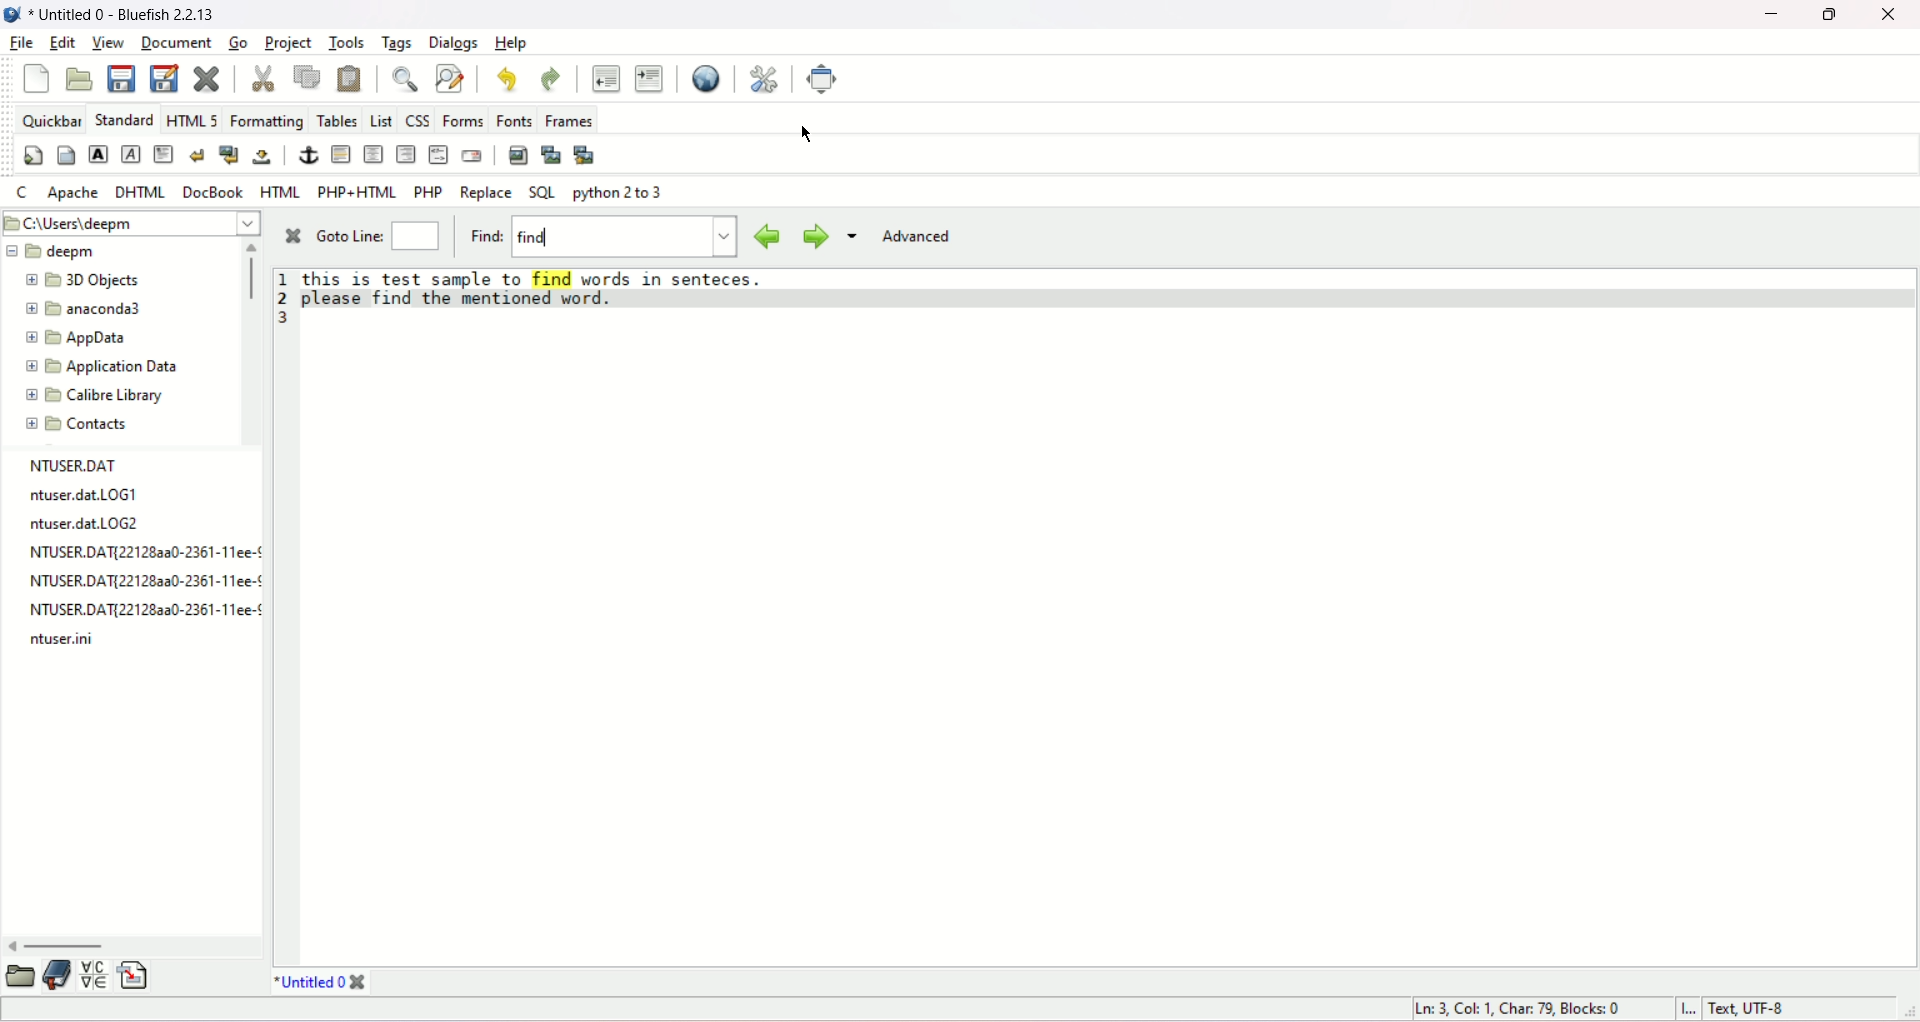 The image size is (1920, 1022). I want to click on forms, so click(464, 119).